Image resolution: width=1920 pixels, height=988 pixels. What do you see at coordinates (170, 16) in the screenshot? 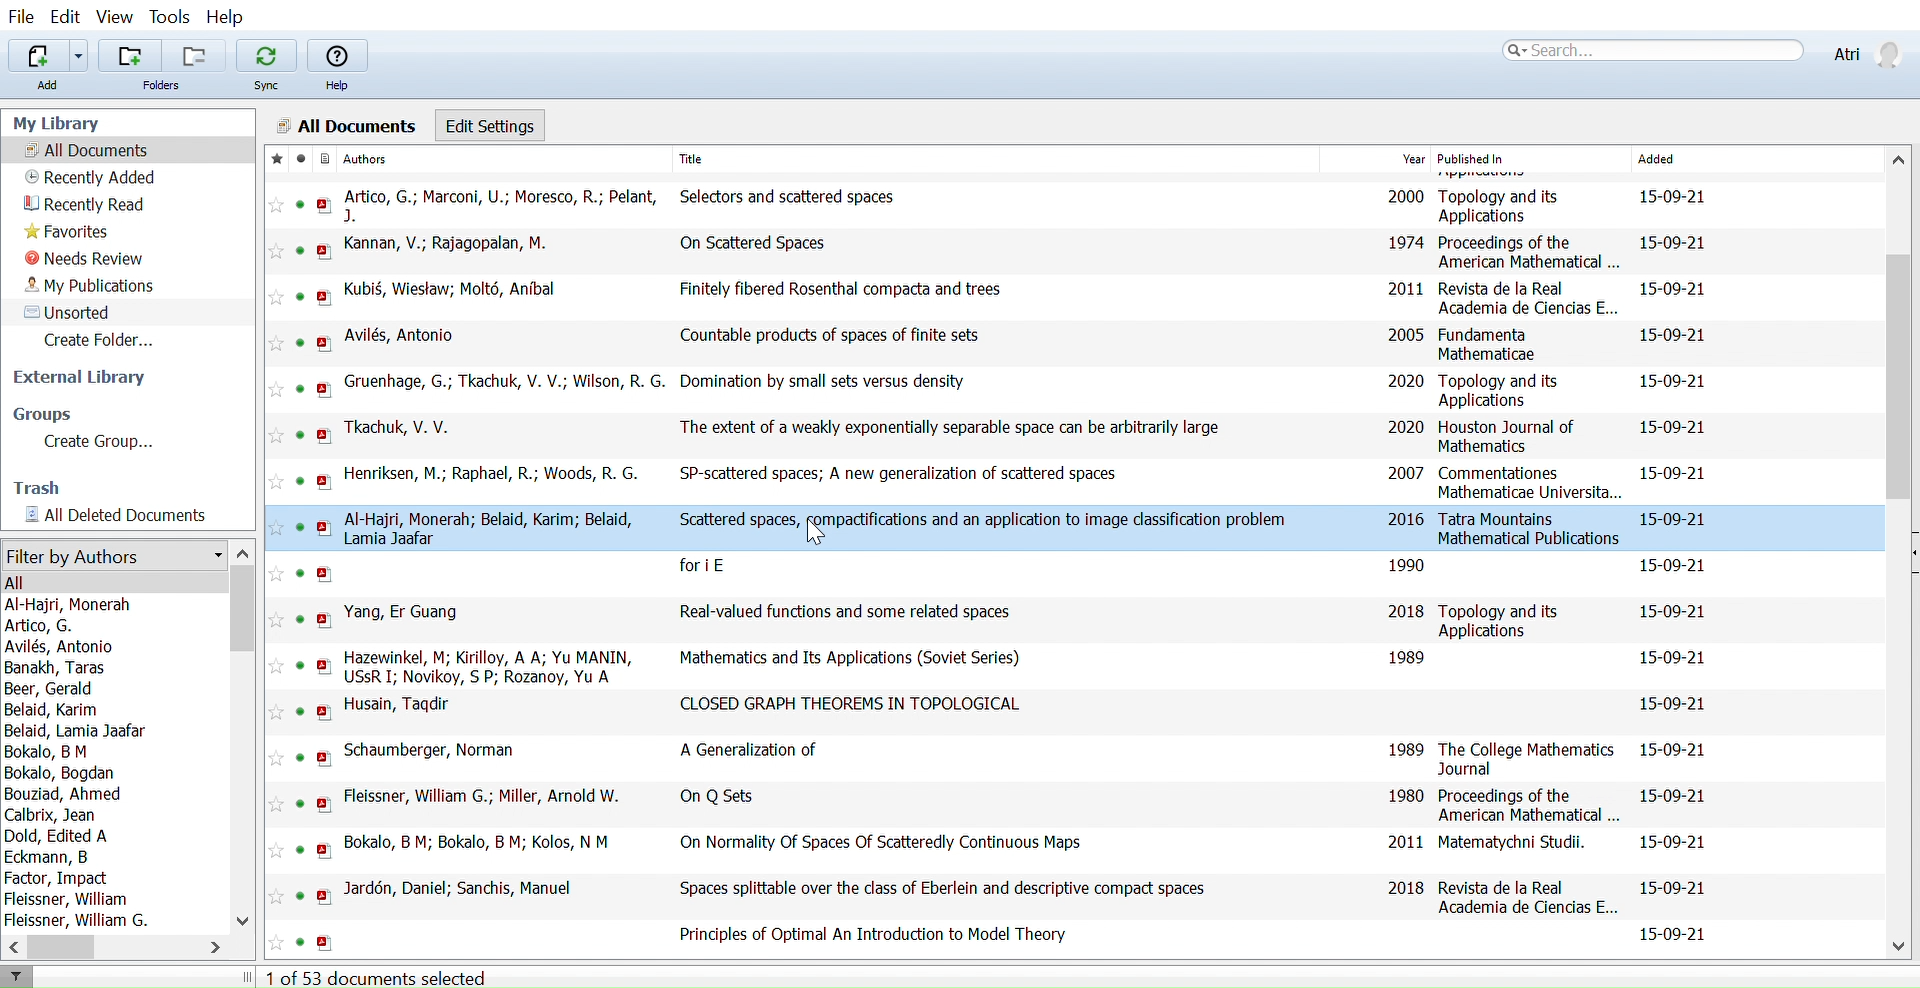
I see `Tools` at bounding box center [170, 16].